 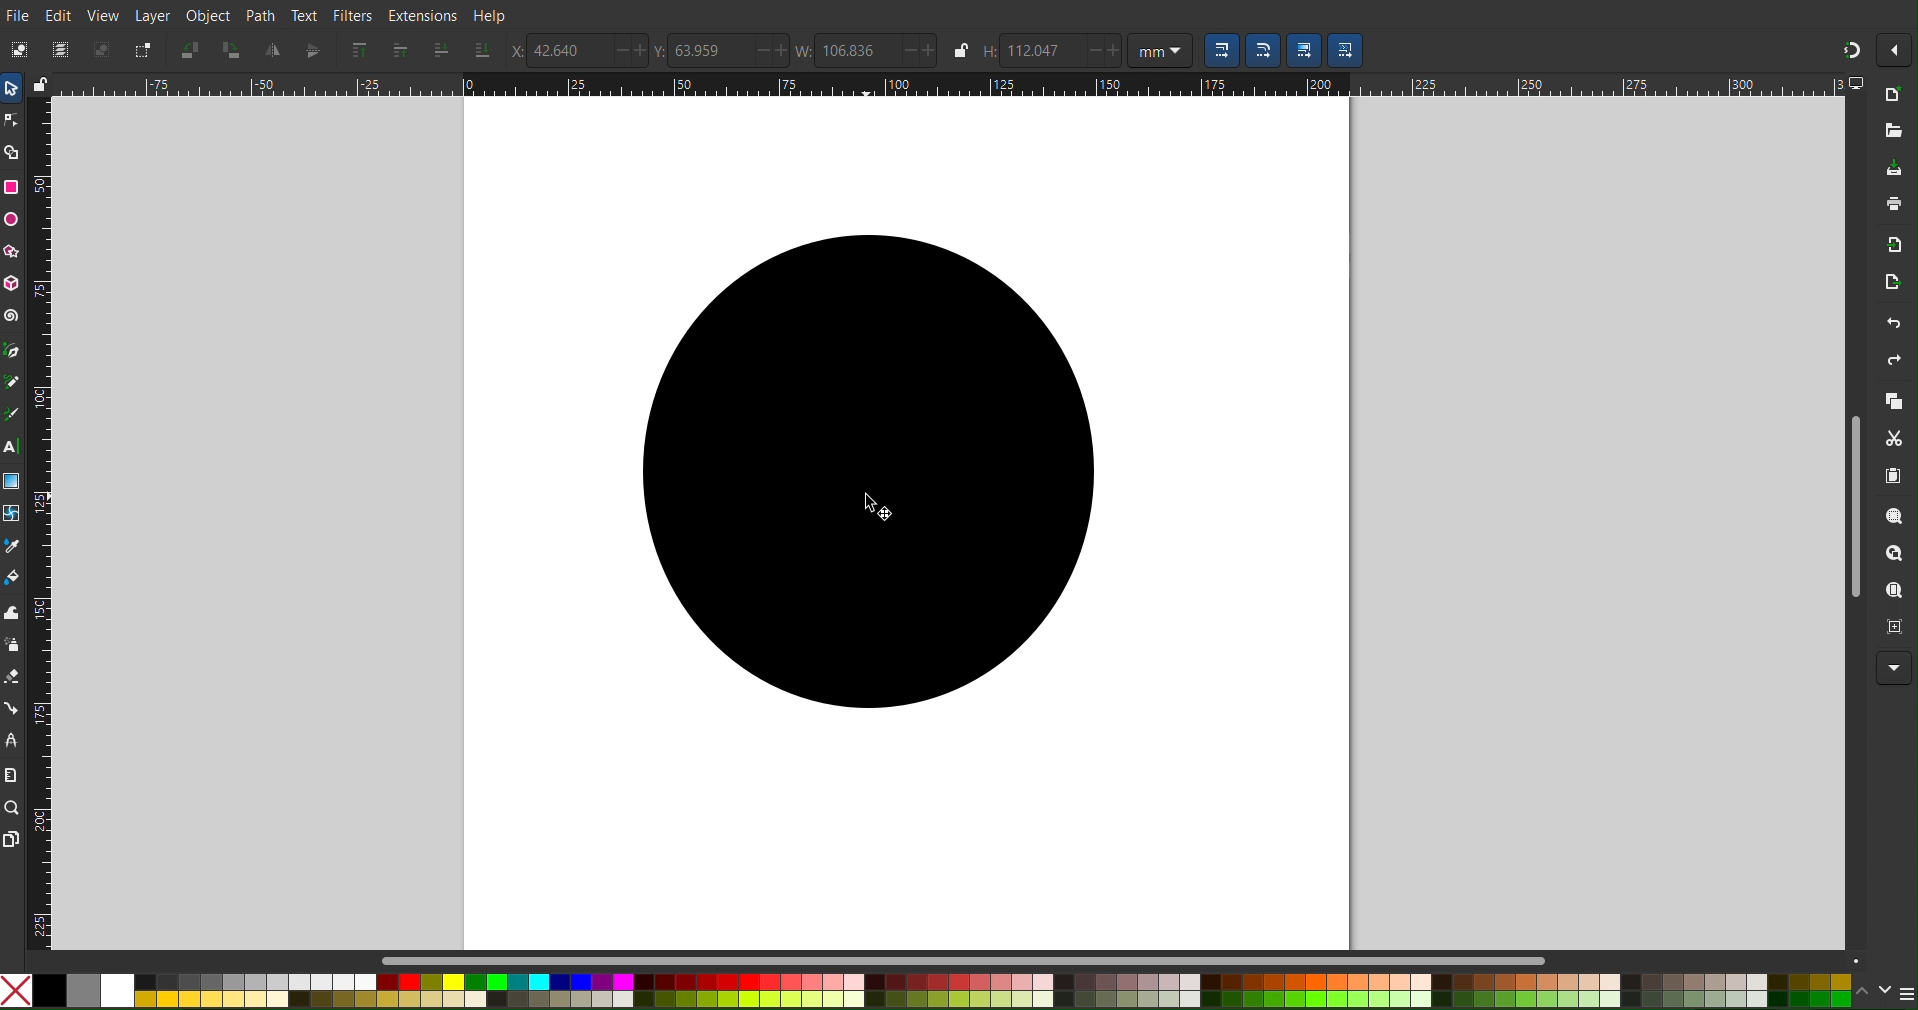 What do you see at coordinates (713, 52) in the screenshot?
I see `63` at bounding box center [713, 52].